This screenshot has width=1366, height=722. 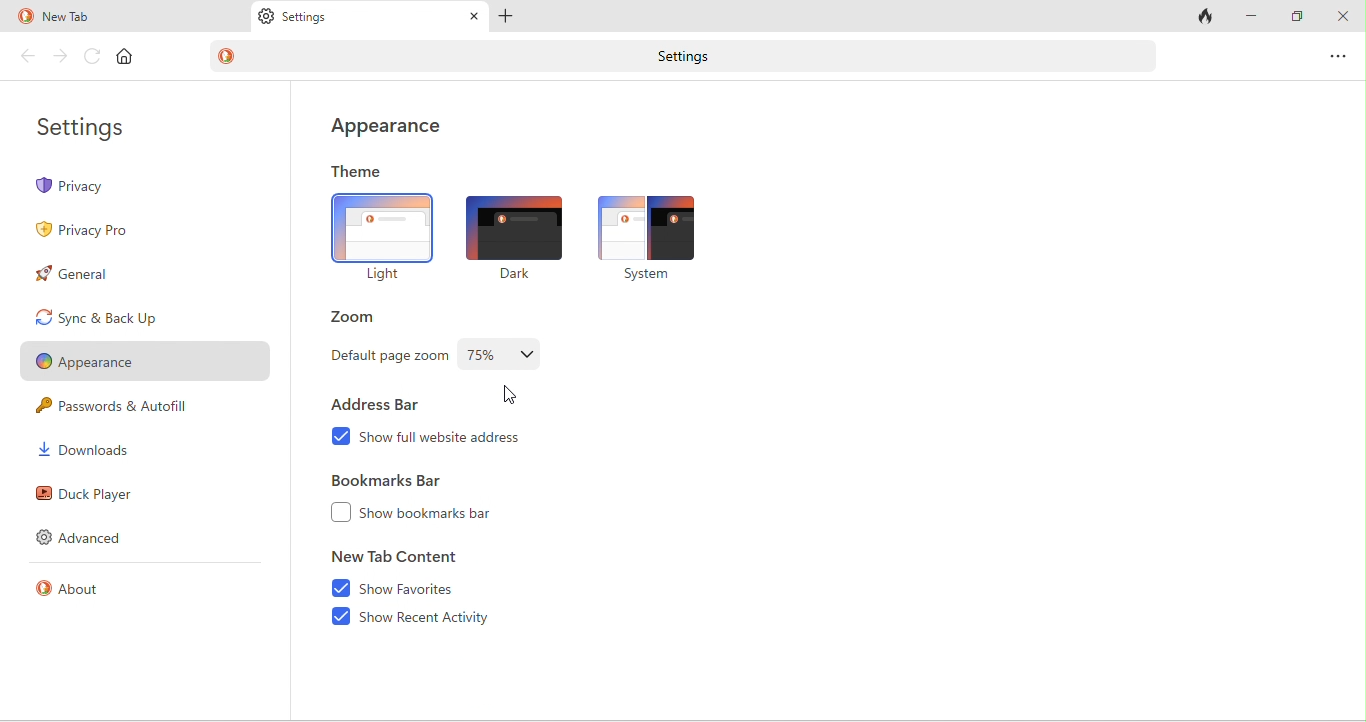 What do you see at coordinates (124, 318) in the screenshot?
I see `sync and back up` at bounding box center [124, 318].